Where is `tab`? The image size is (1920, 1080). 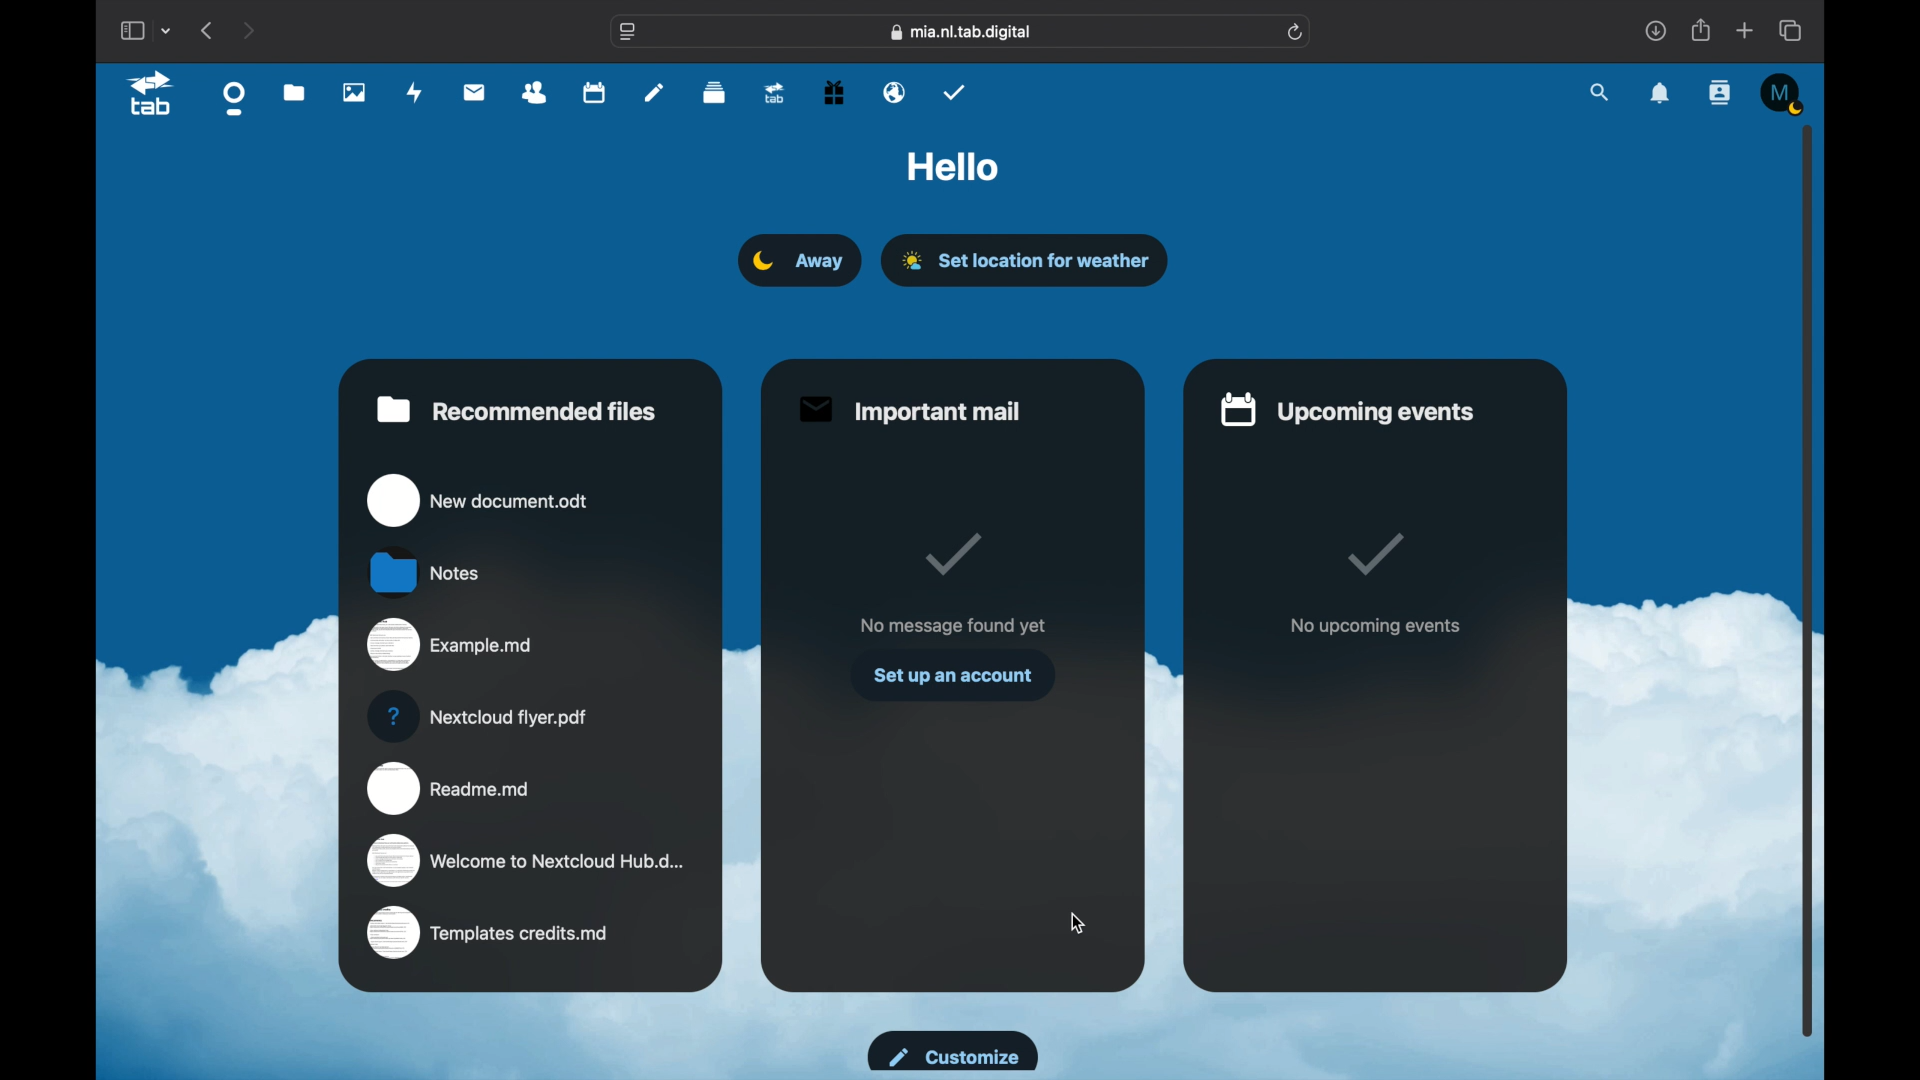 tab is located at coordinates (776, 92).